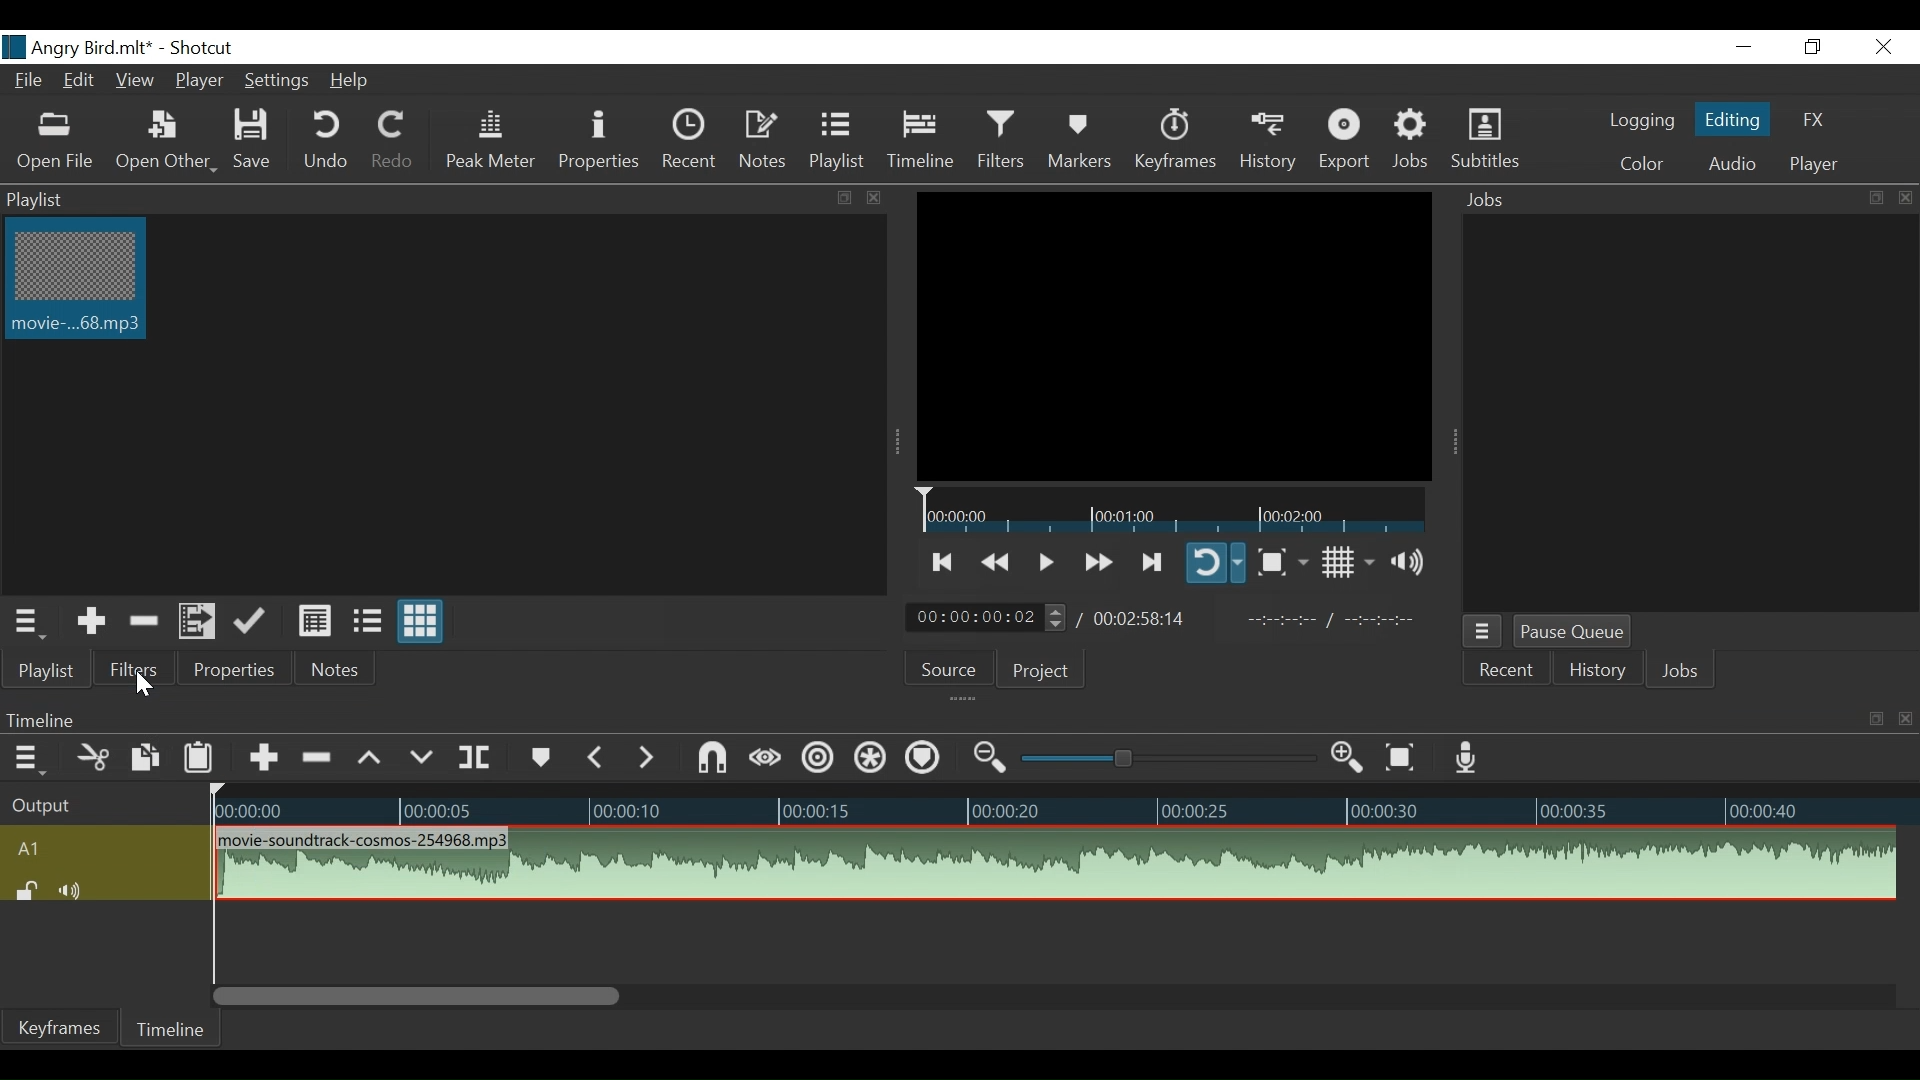  What do you see at coordinates (1485, 140) in the screenshot?
I see `Subtitles` at bounding box center [1485, 140].